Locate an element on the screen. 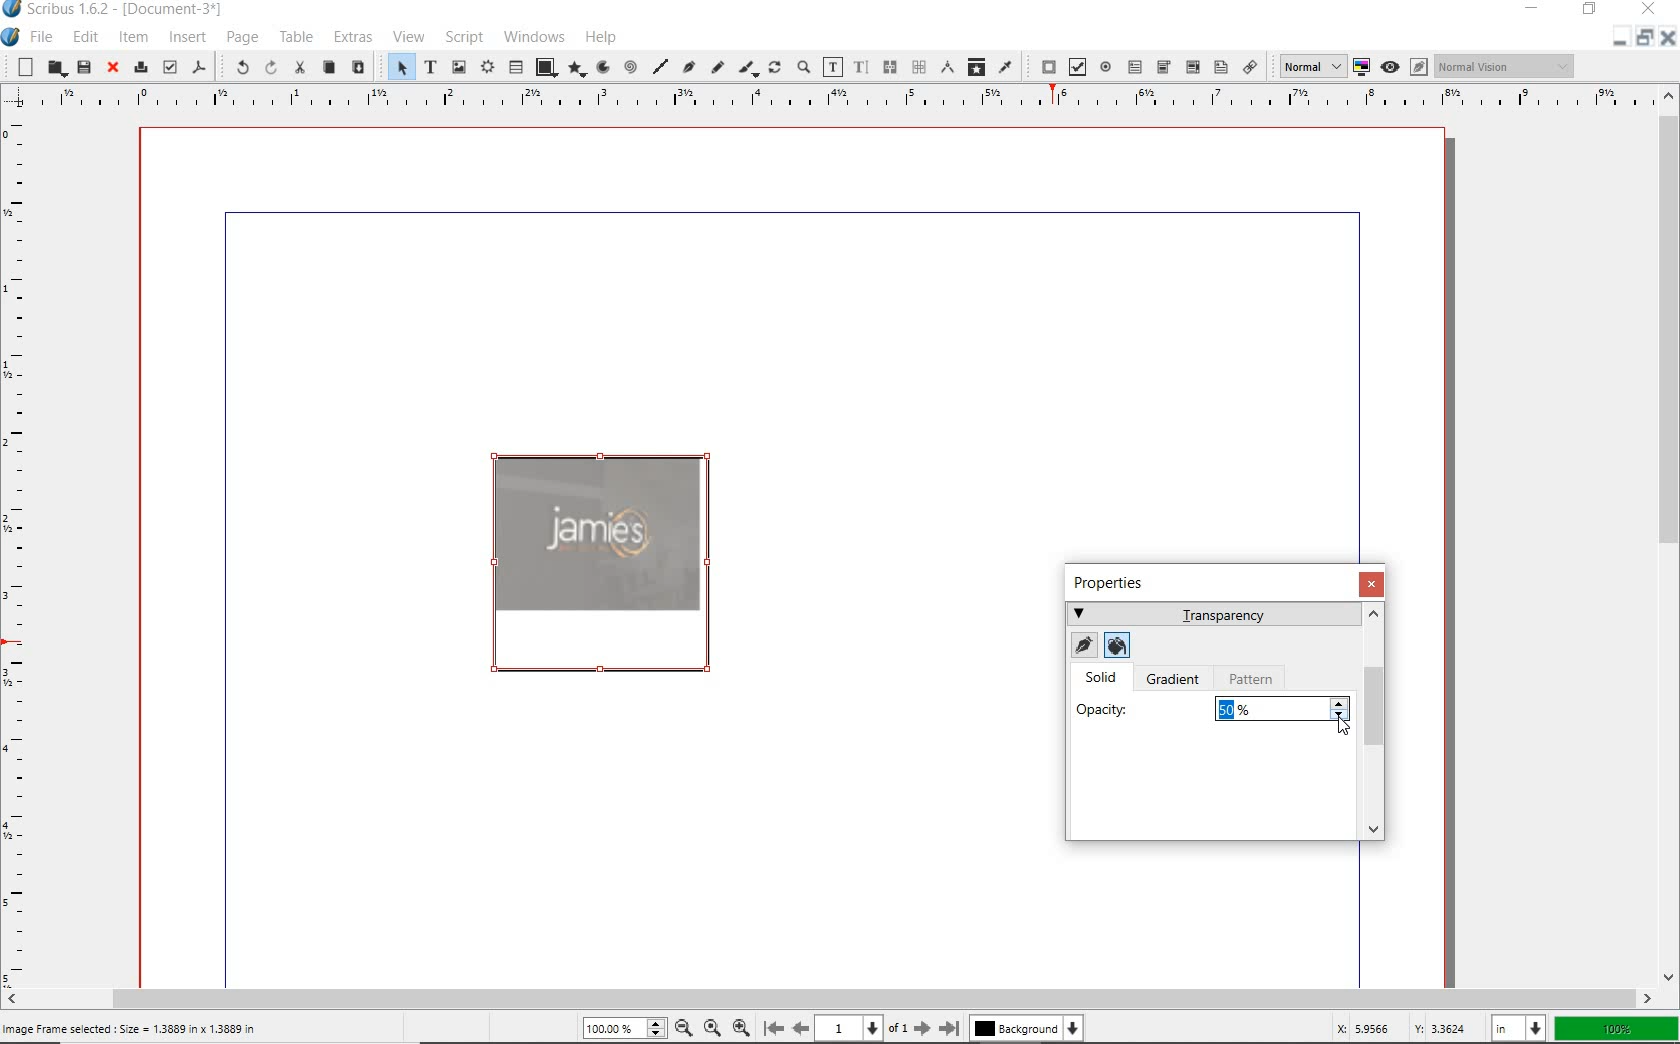  OPACITY is located at coordinates (1106, 711).